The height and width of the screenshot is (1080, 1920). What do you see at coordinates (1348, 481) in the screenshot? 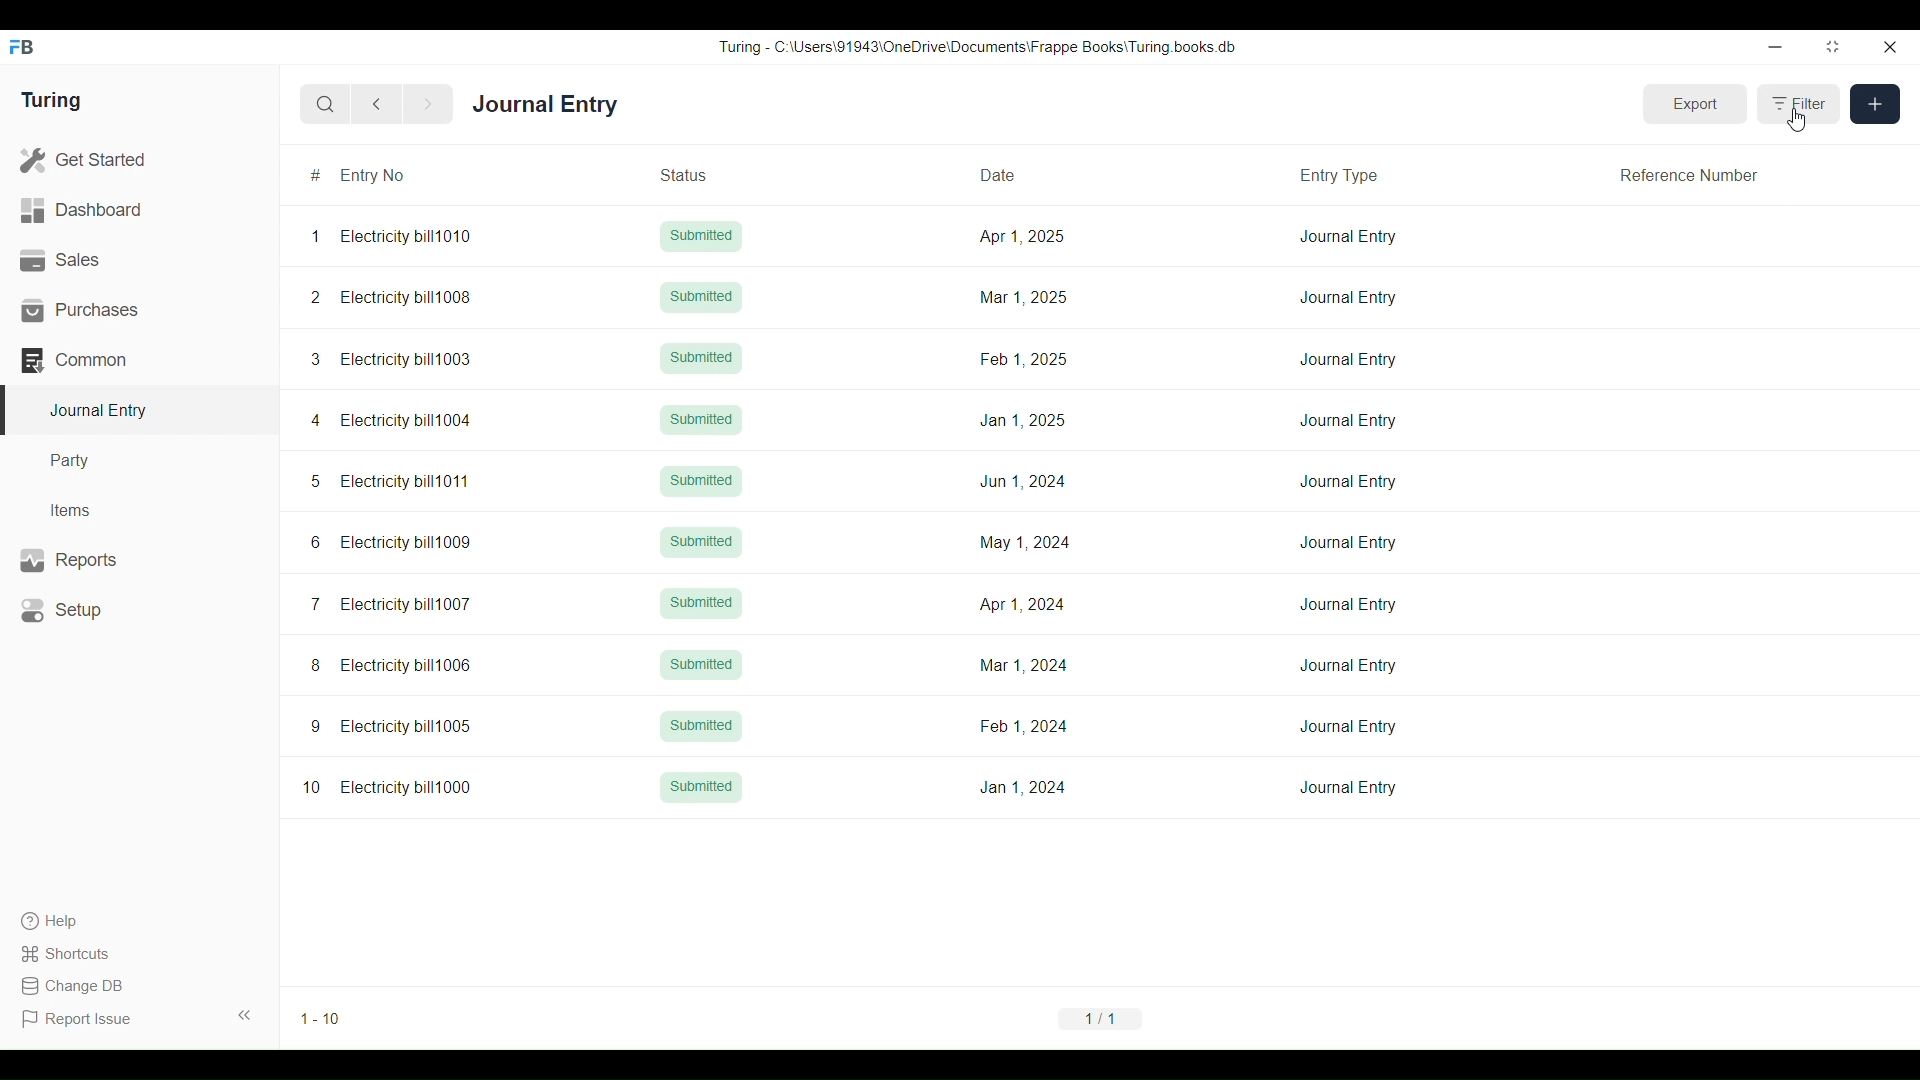
I see `Journal Entry` at bounding box center [1348, 481].